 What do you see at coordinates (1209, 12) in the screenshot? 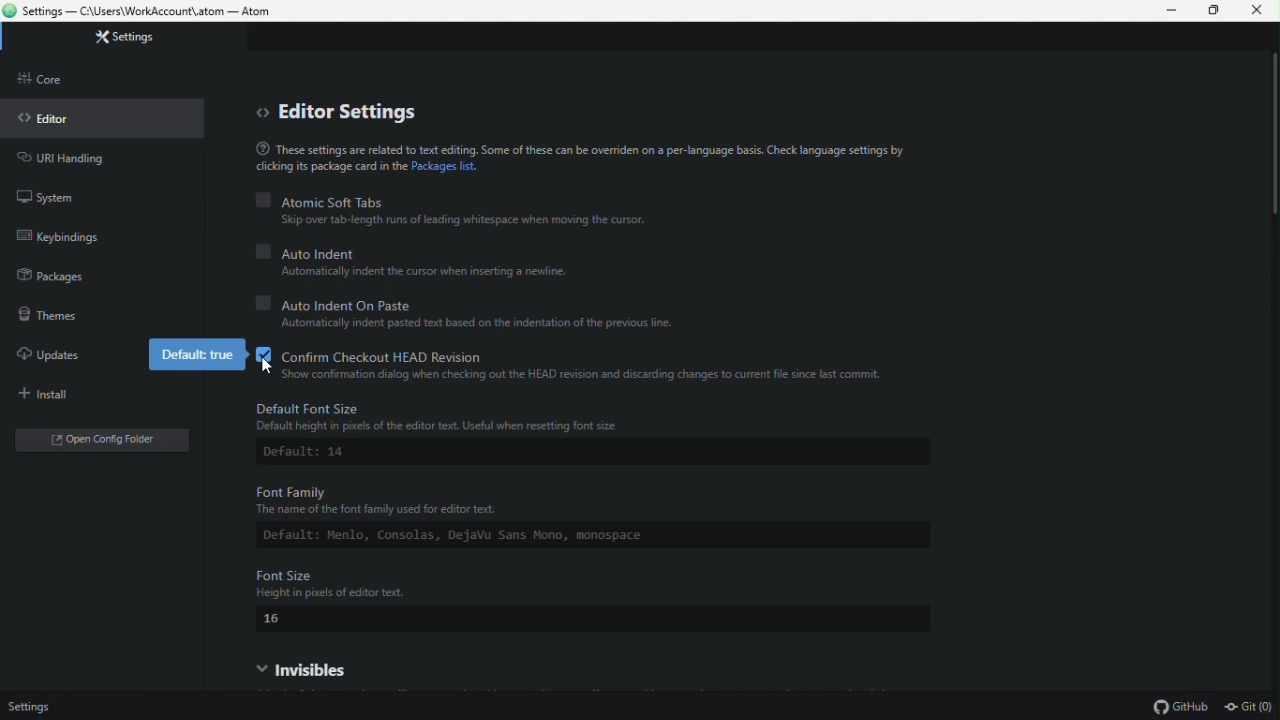
I see `Restore` at bounding box center [1209, 12].